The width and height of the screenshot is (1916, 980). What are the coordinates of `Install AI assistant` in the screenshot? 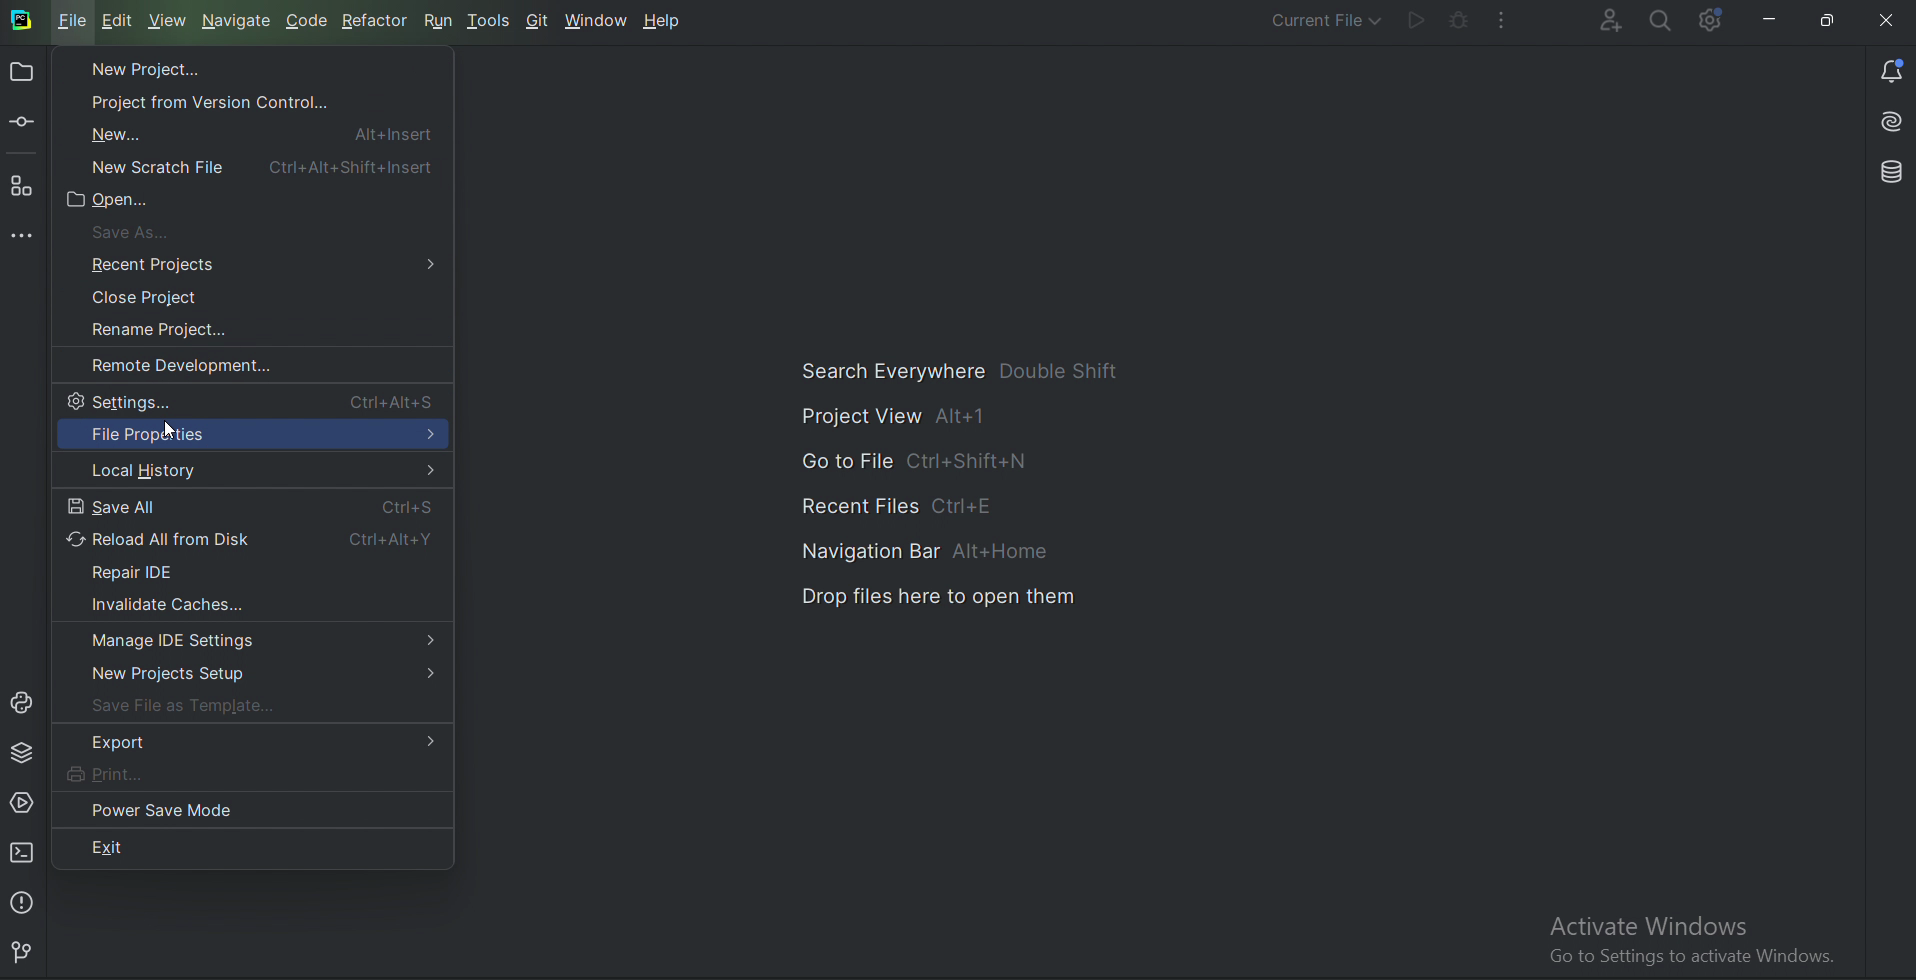 It's located at (1894, 116).